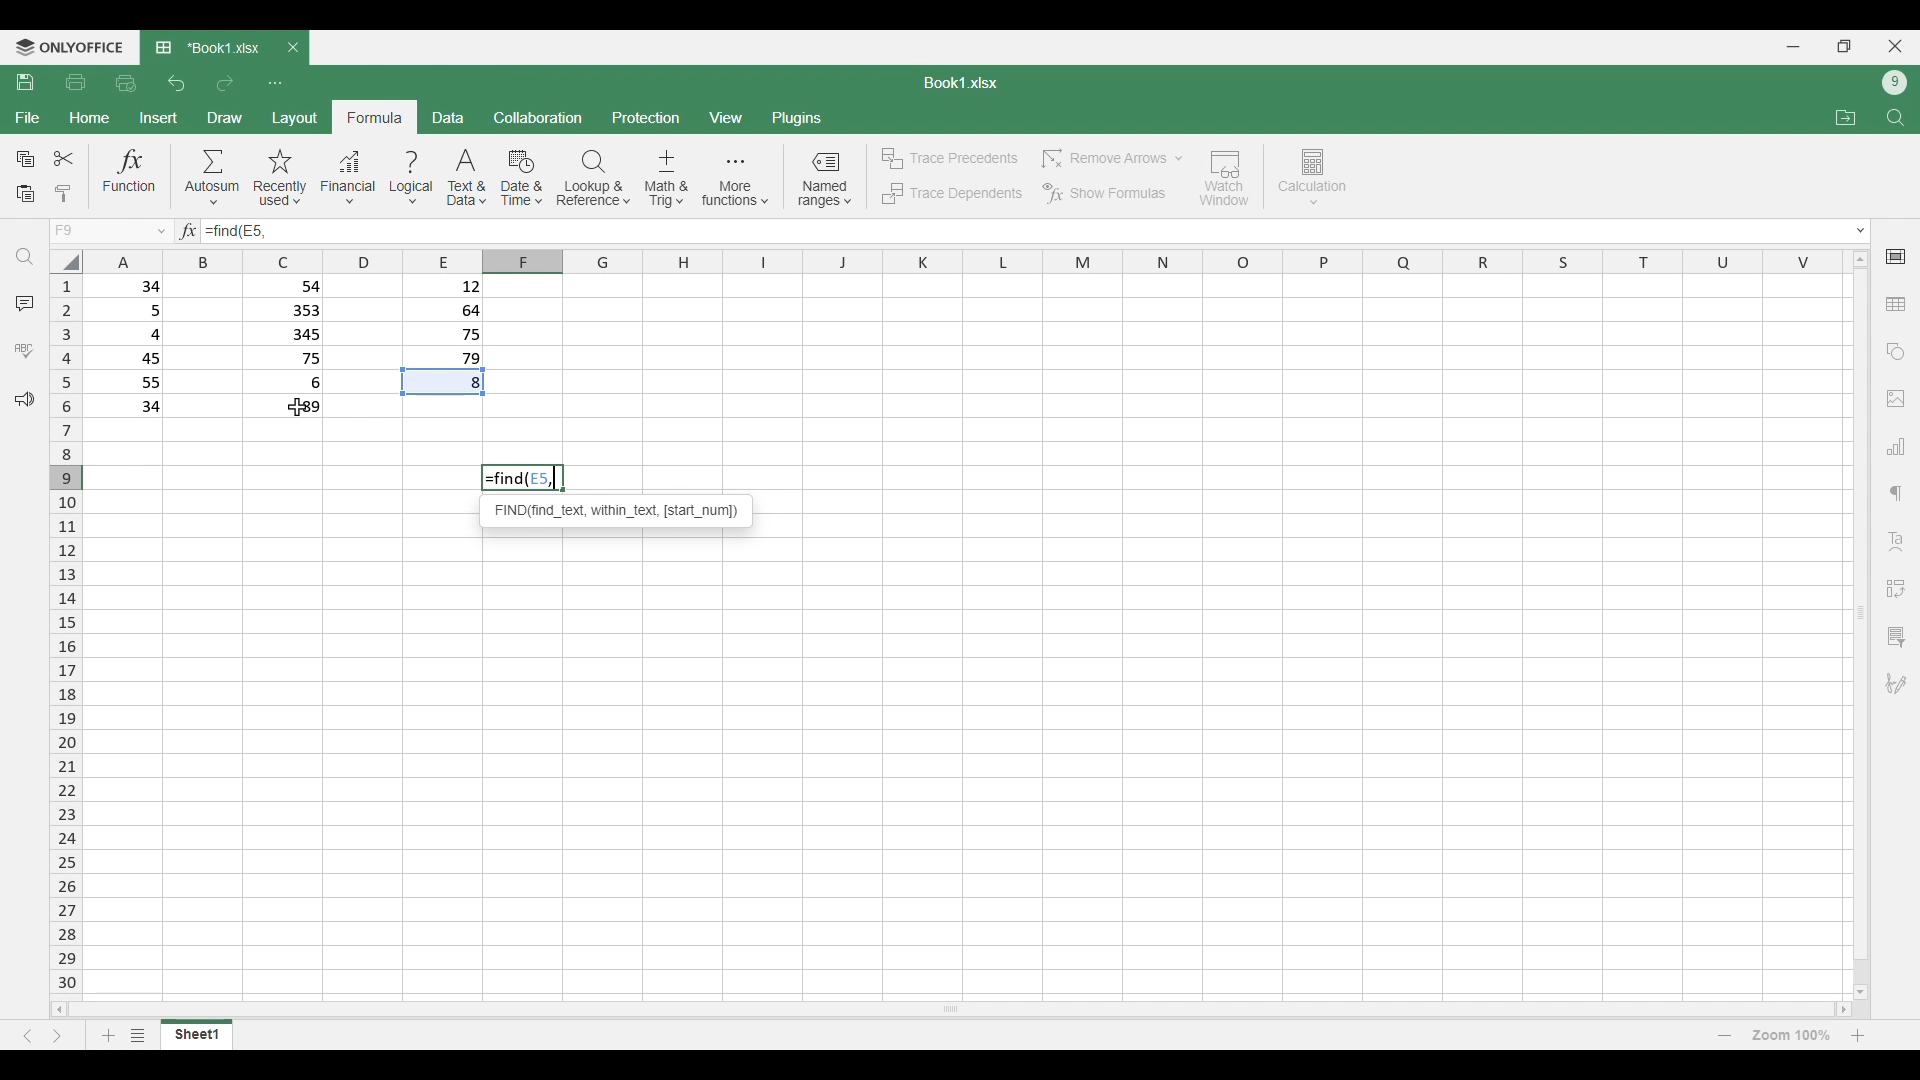  I want to click on Current account, so click(1895, 83).